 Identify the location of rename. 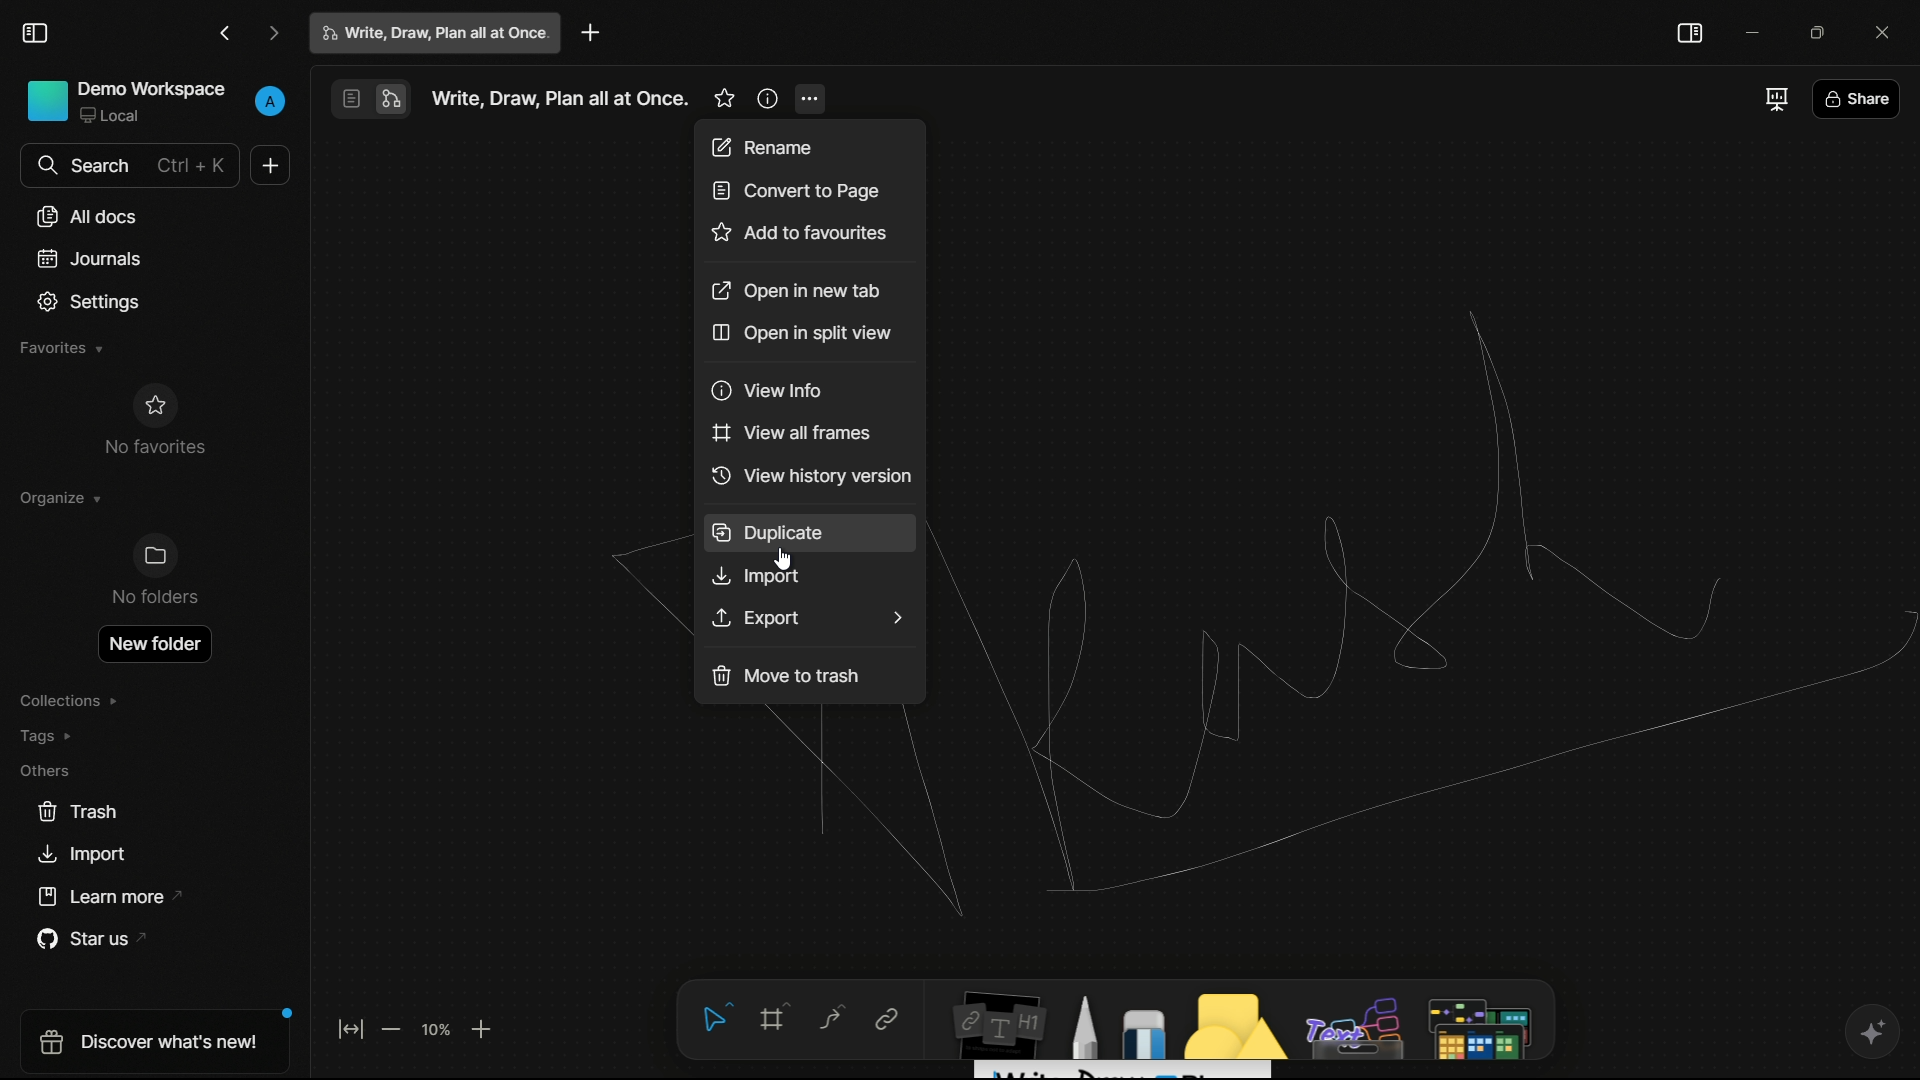
(763, 147).